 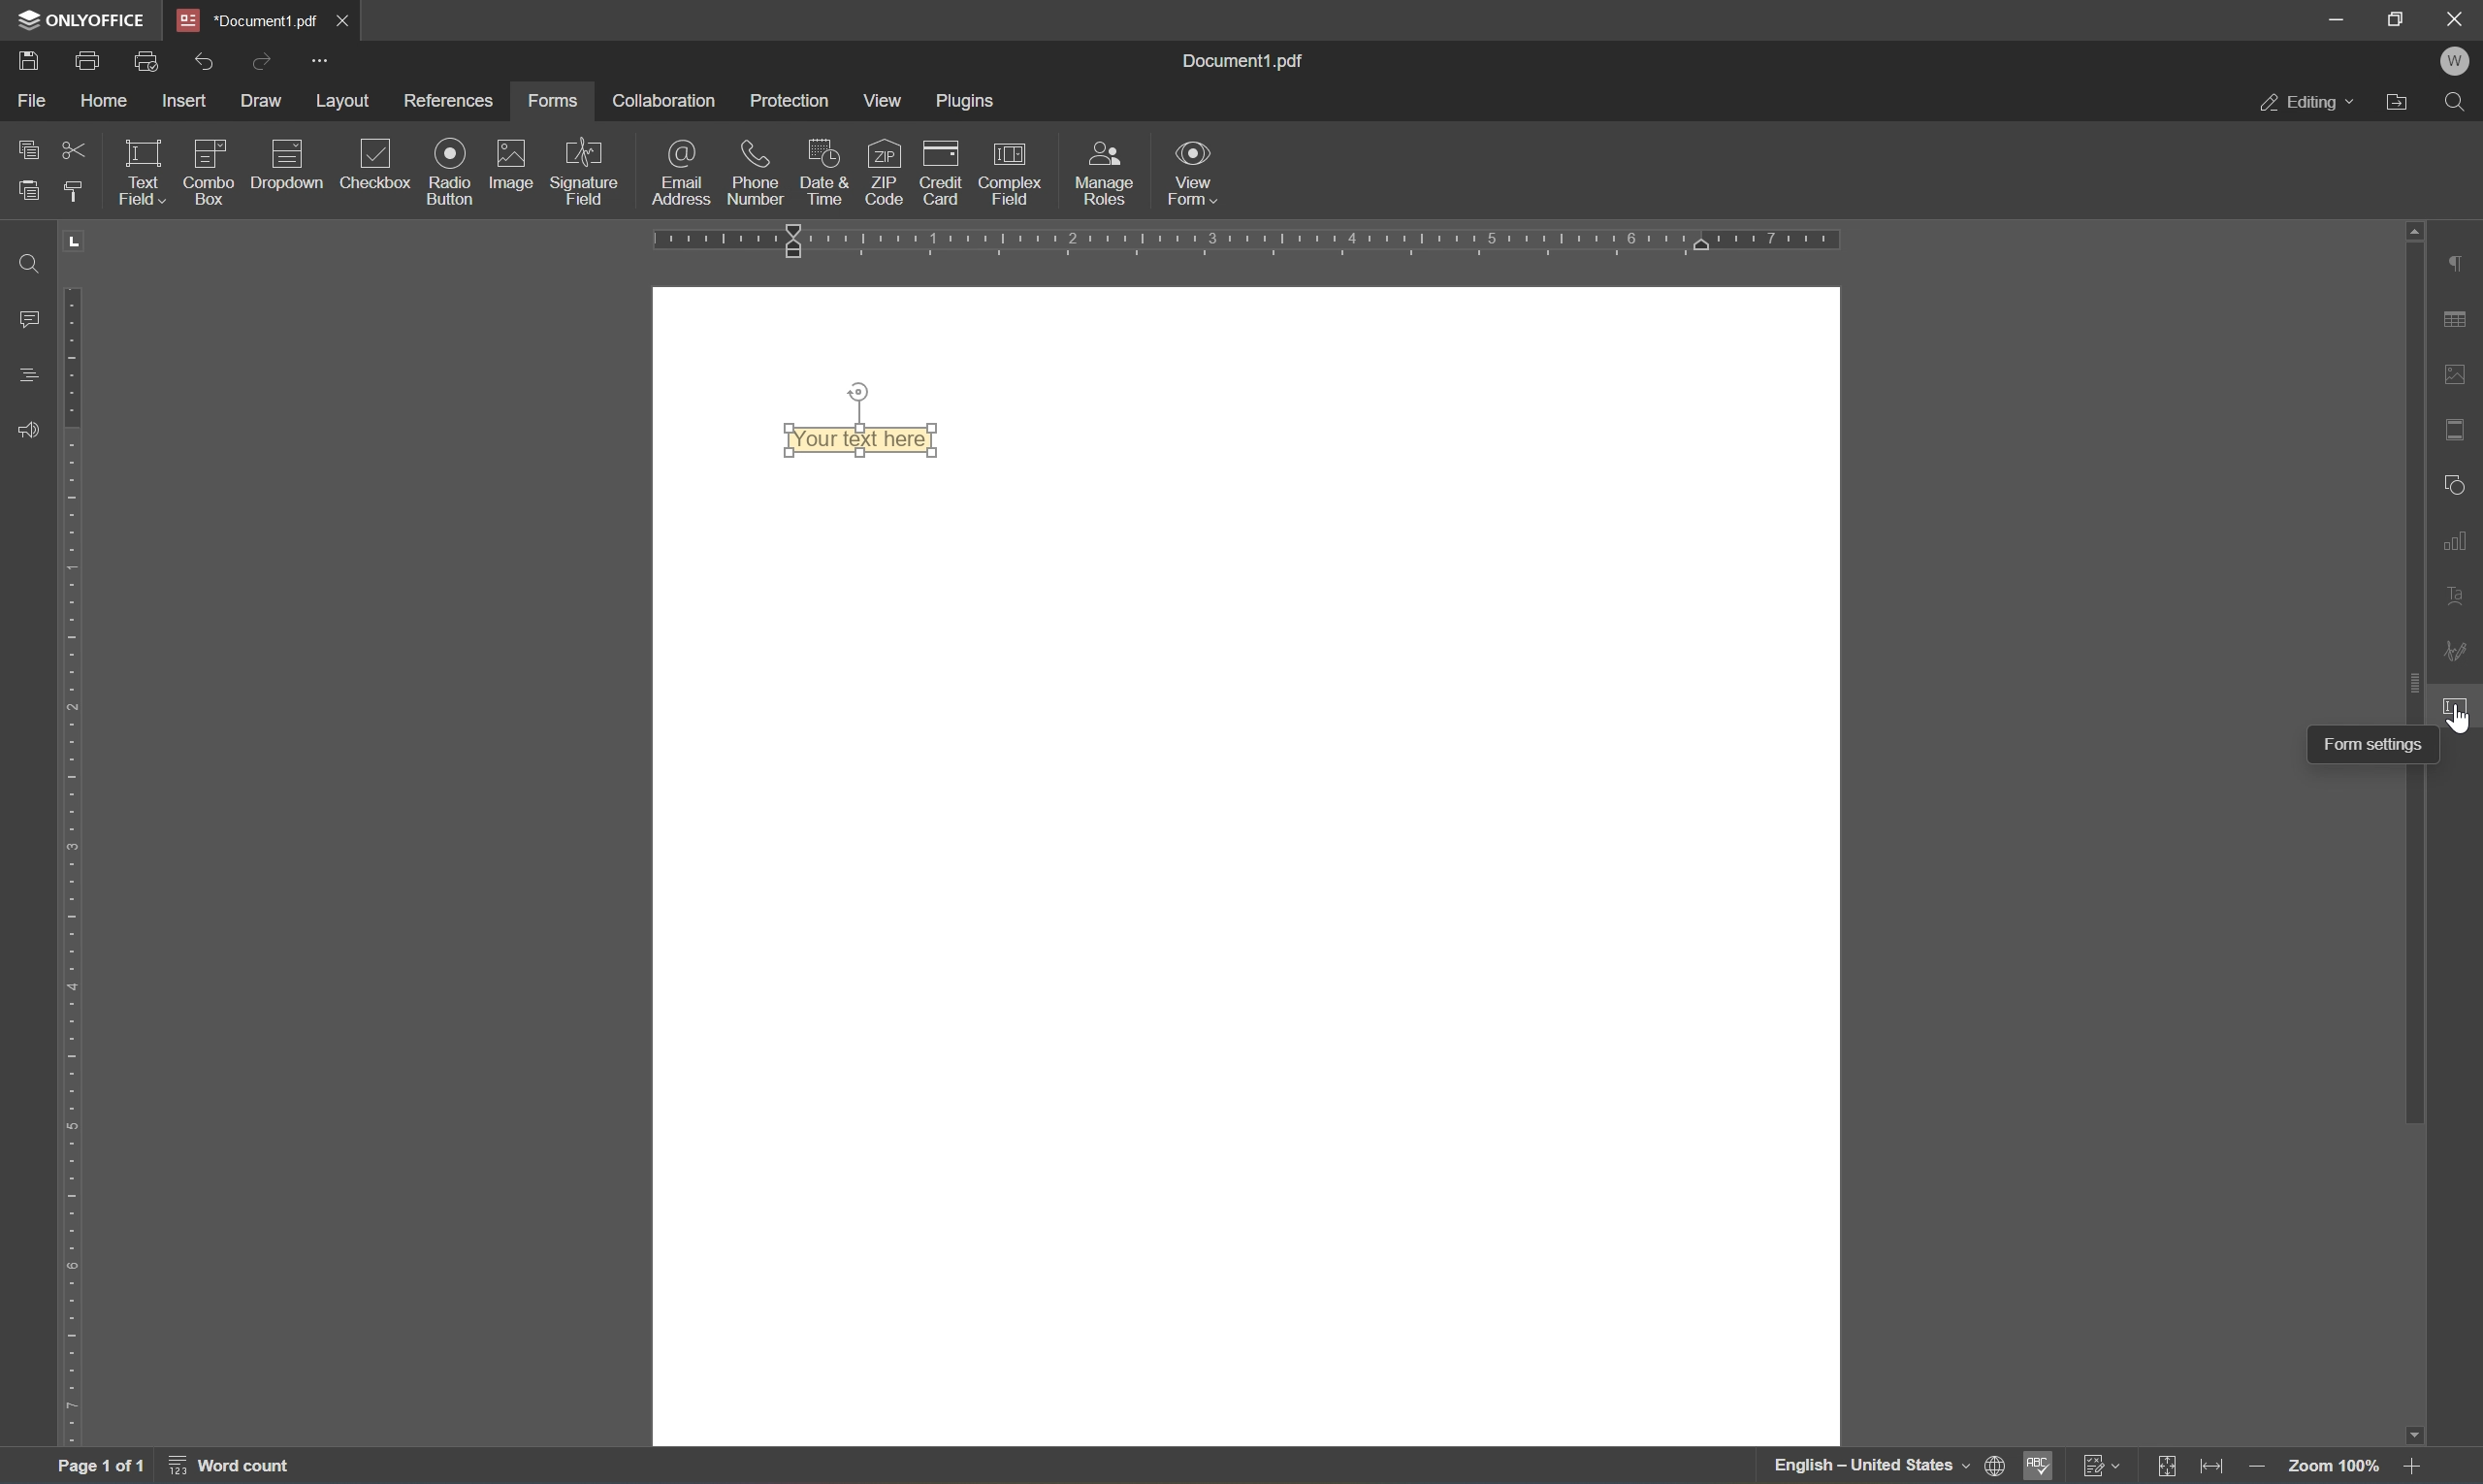 What do you see at coordinates (2460, 373) in the screenshot?
I see `image settings` at bounding box center [2460, 373].